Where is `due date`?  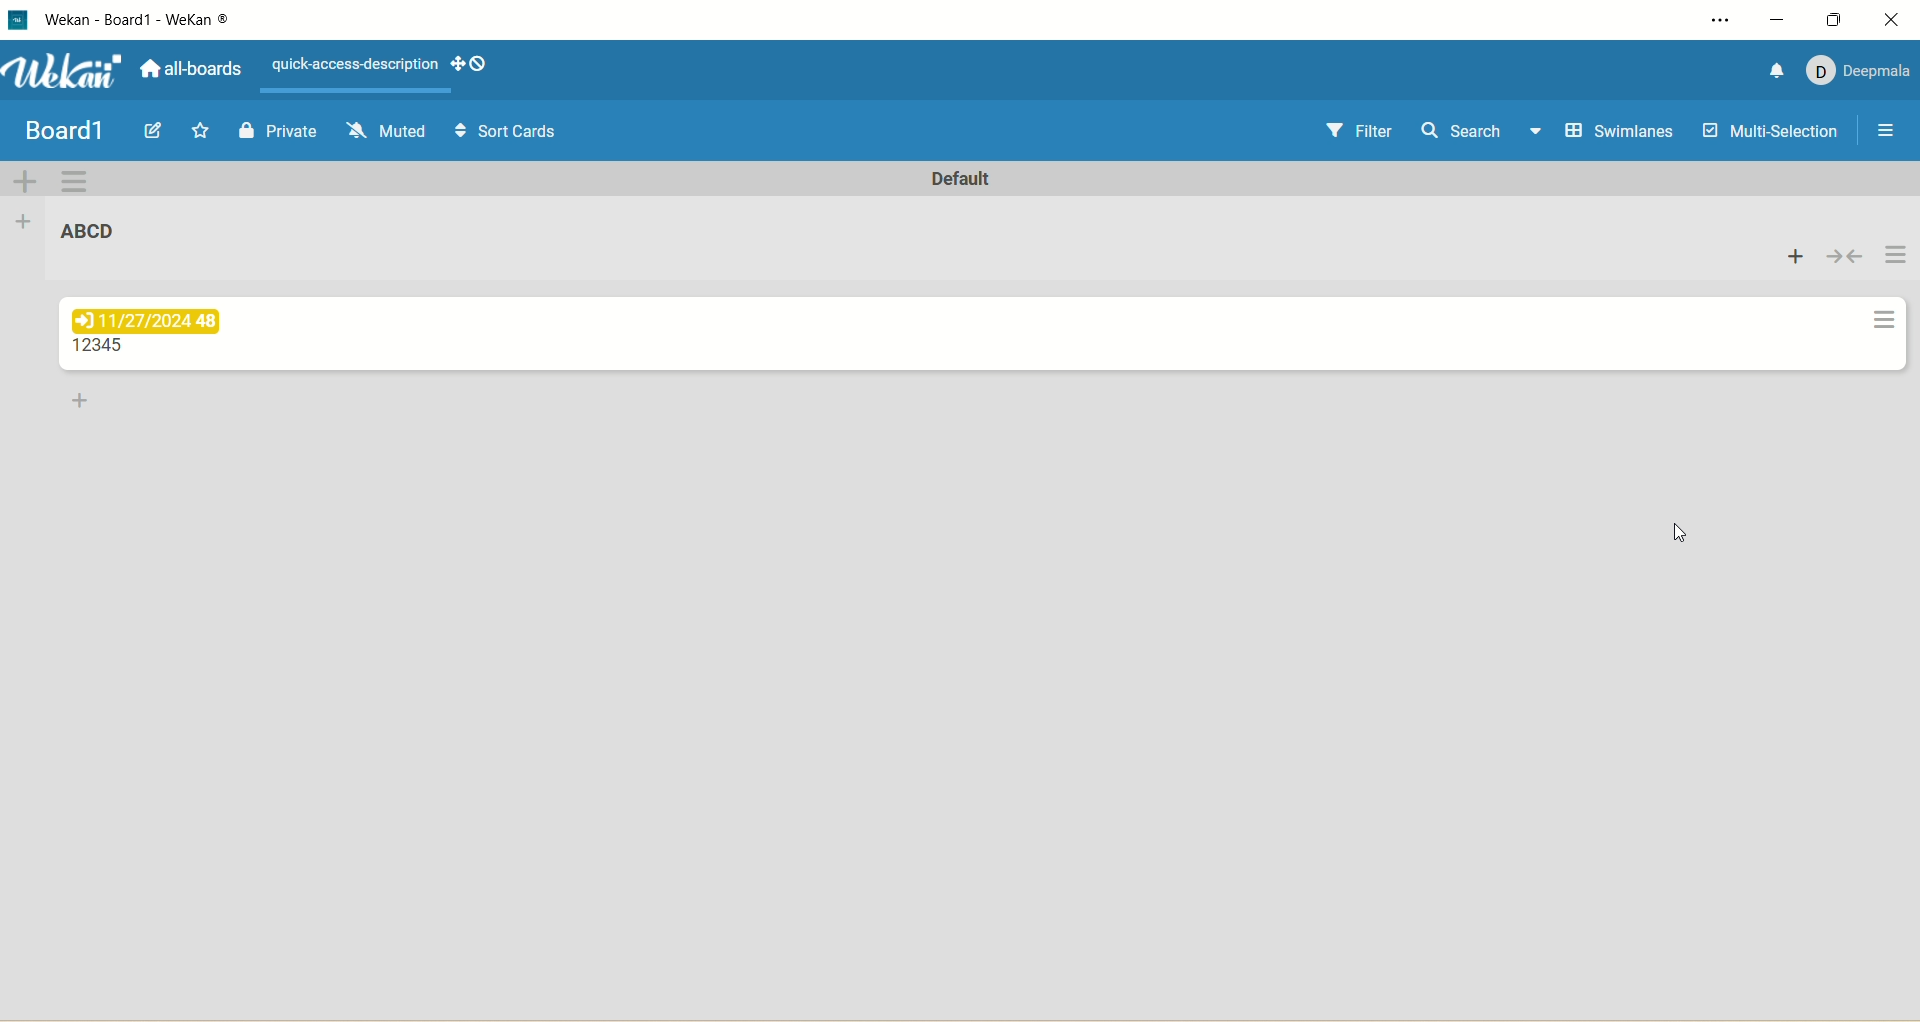
due date is located at coordinates (149, 321).